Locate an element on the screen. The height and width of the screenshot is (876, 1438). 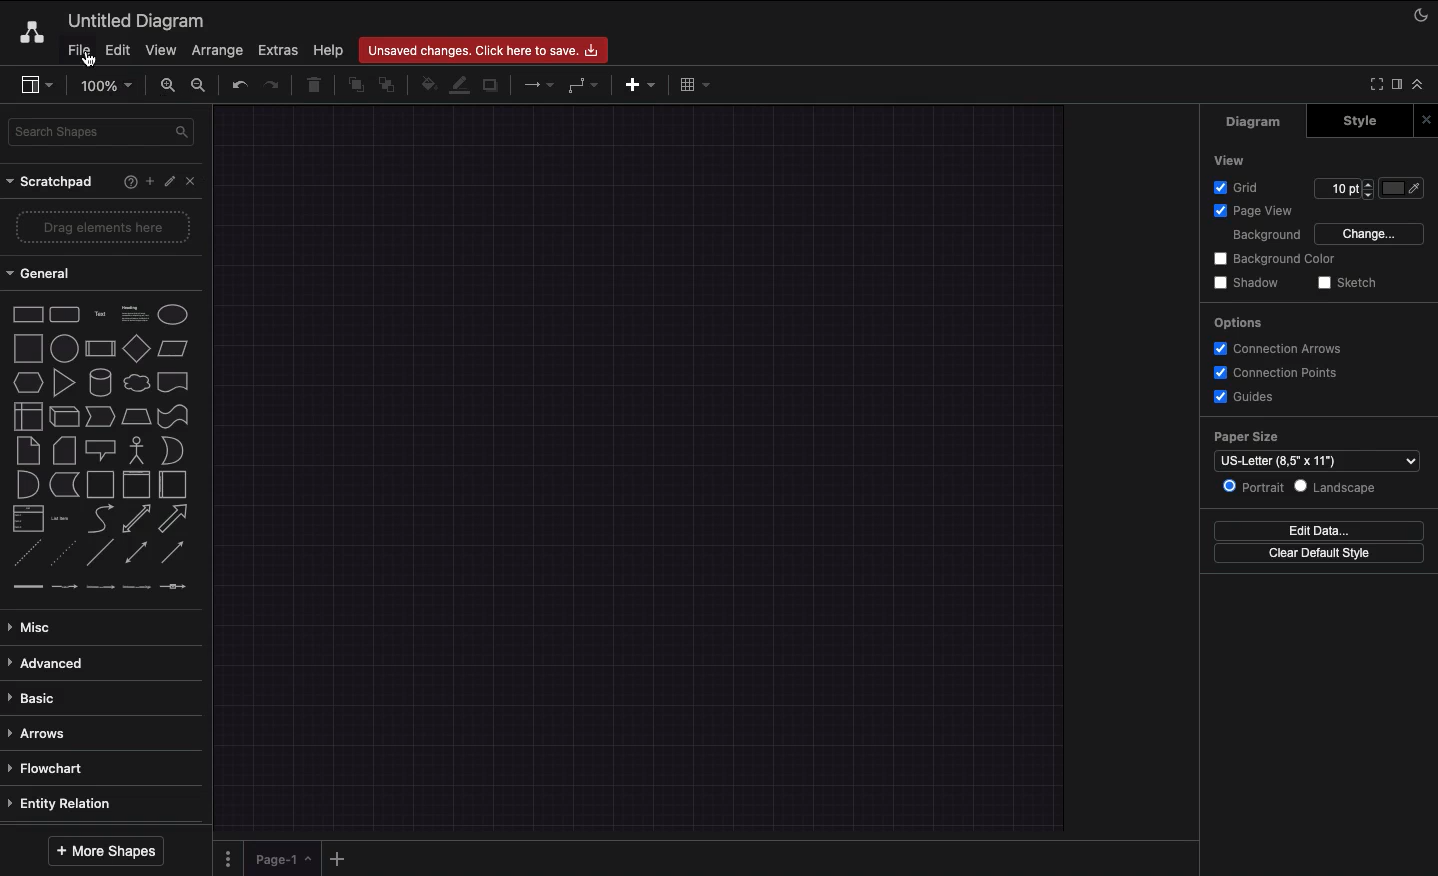
Guides is located at coordinates (1247, 398).